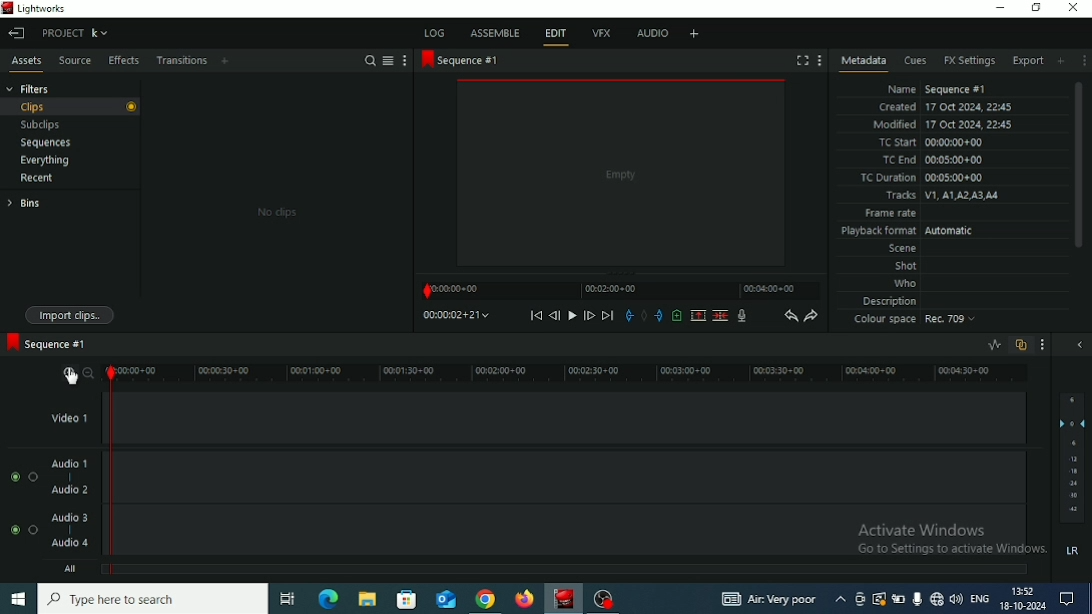 Image resolution: width=1092 pixels, height=614 pixels. What do you see at coordinates (627, 317) in the screenshot?
I see `Add an 'in' mark at the current position` at bounding box center [627, 317].